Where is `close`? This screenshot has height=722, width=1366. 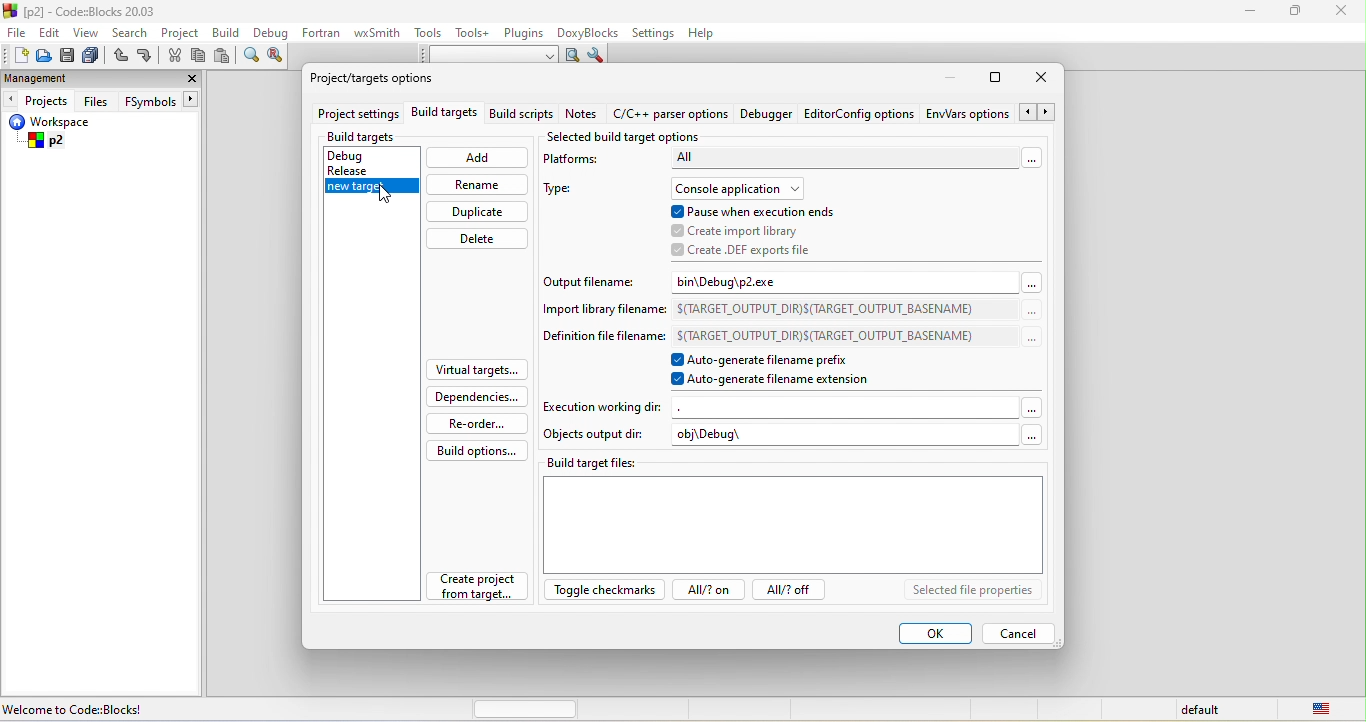 close is located at coordinates (1341, 15).